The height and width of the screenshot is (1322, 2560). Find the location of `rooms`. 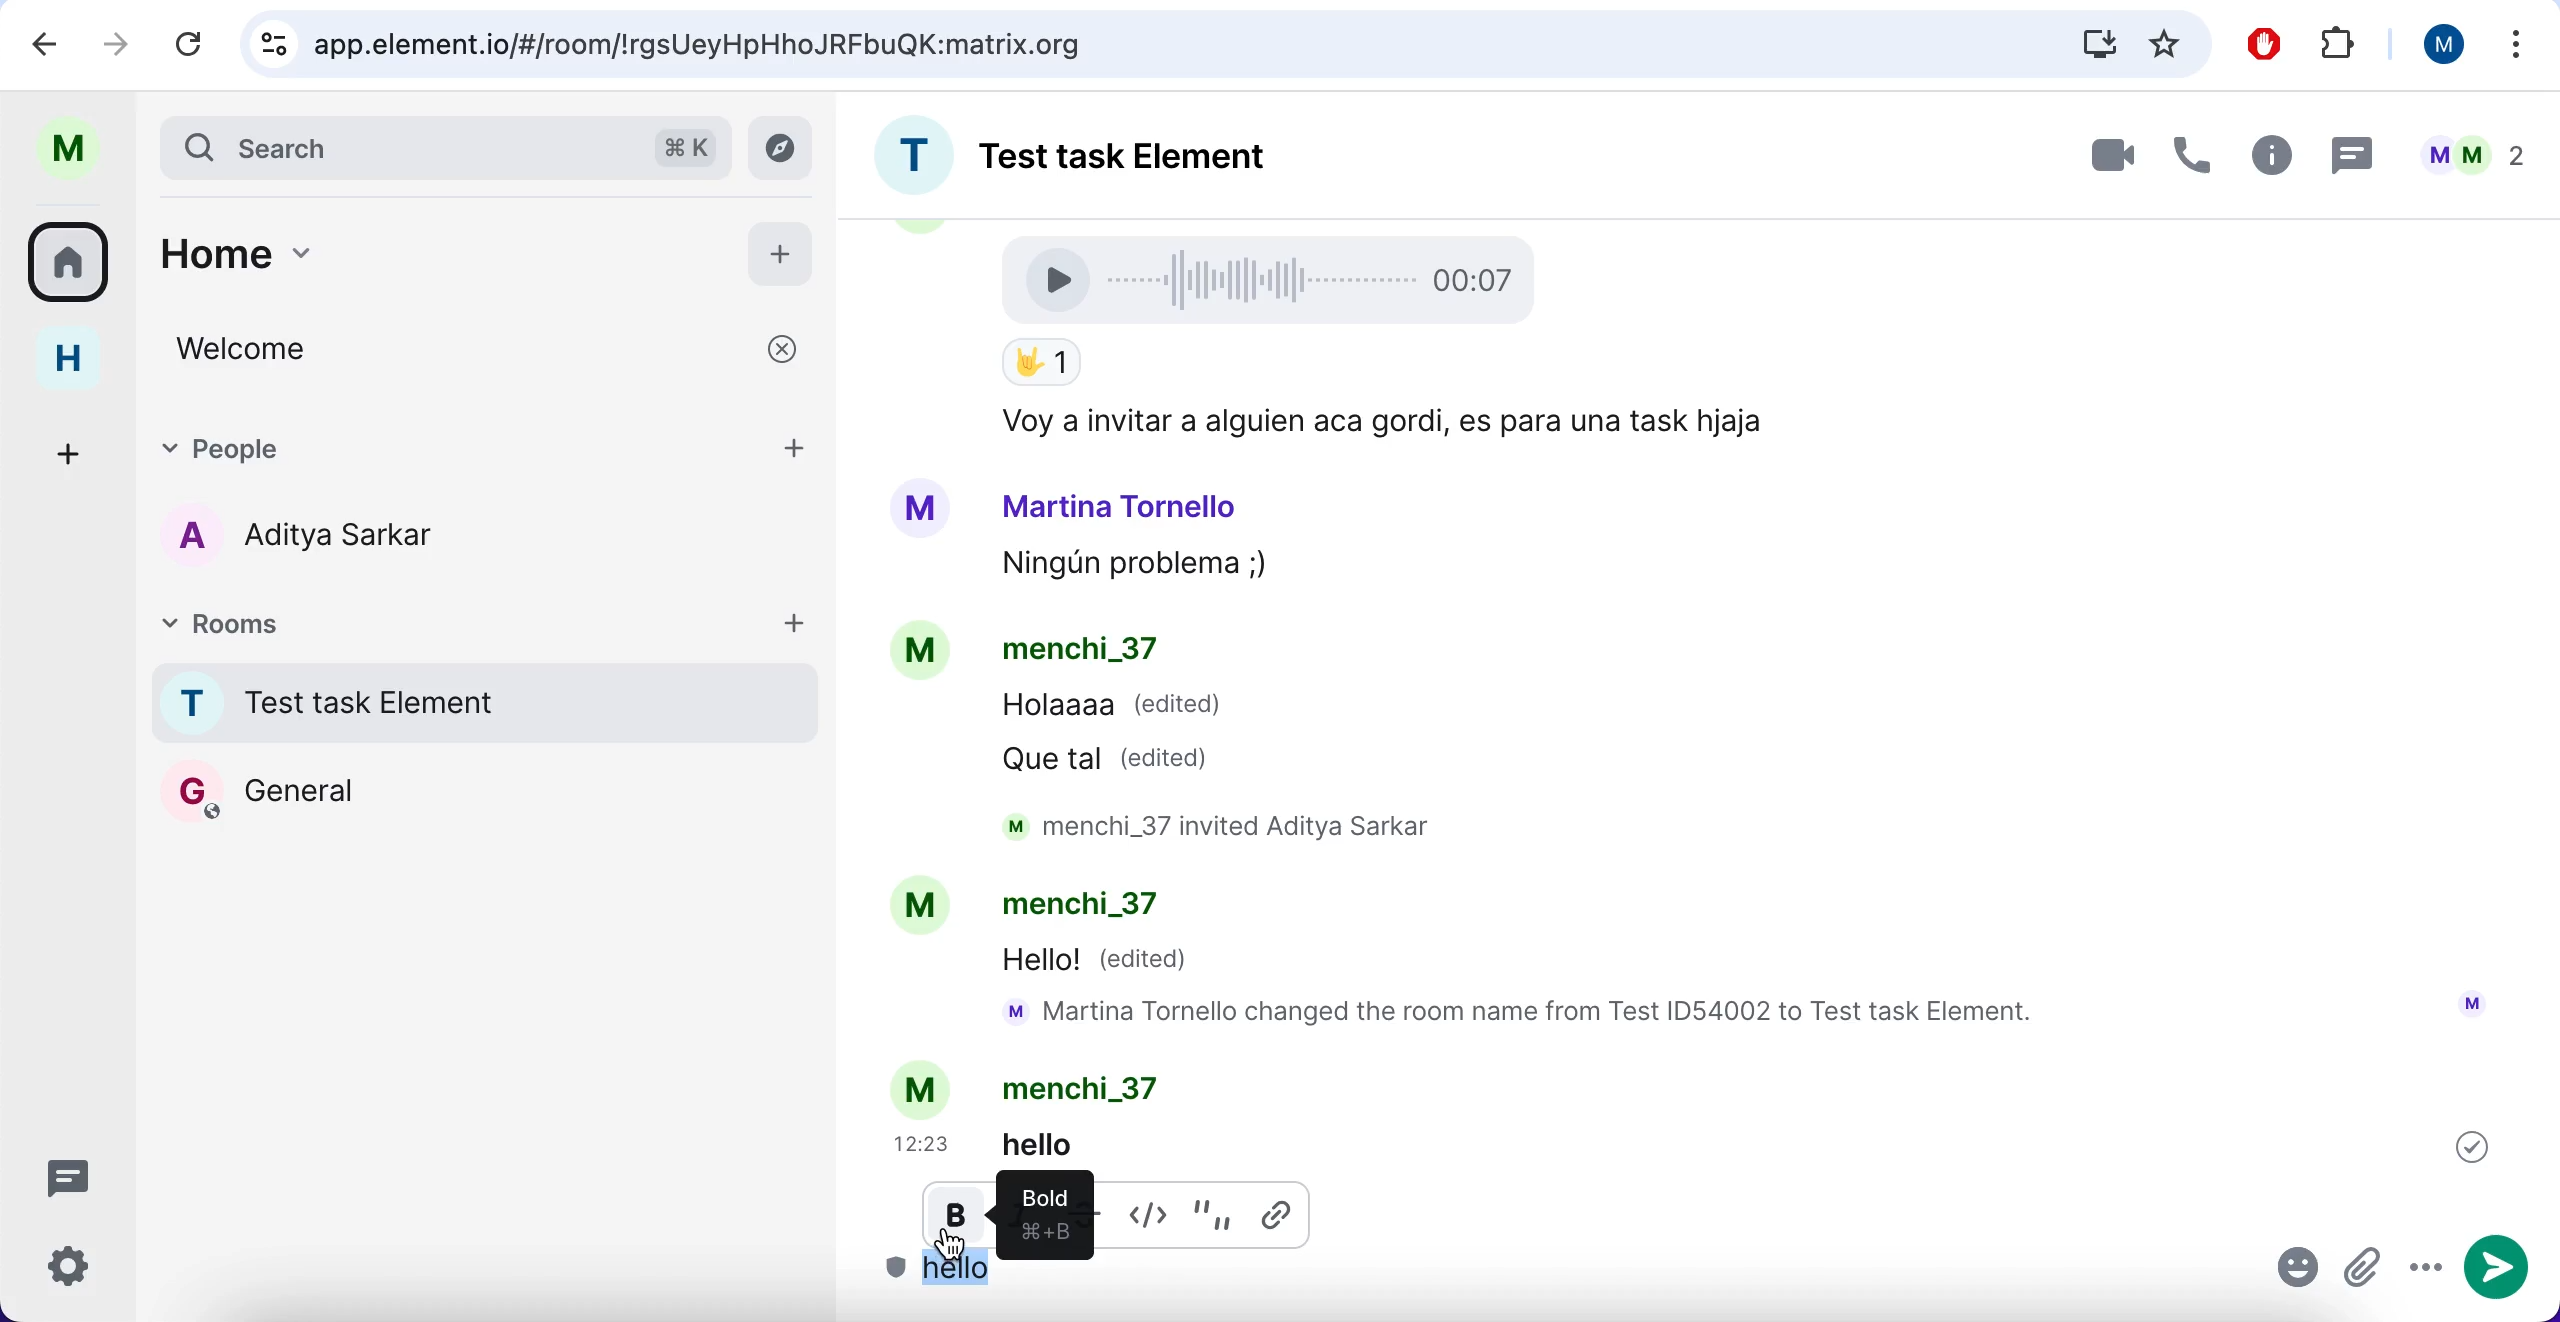

rooms is located at coordinates (328, 621).